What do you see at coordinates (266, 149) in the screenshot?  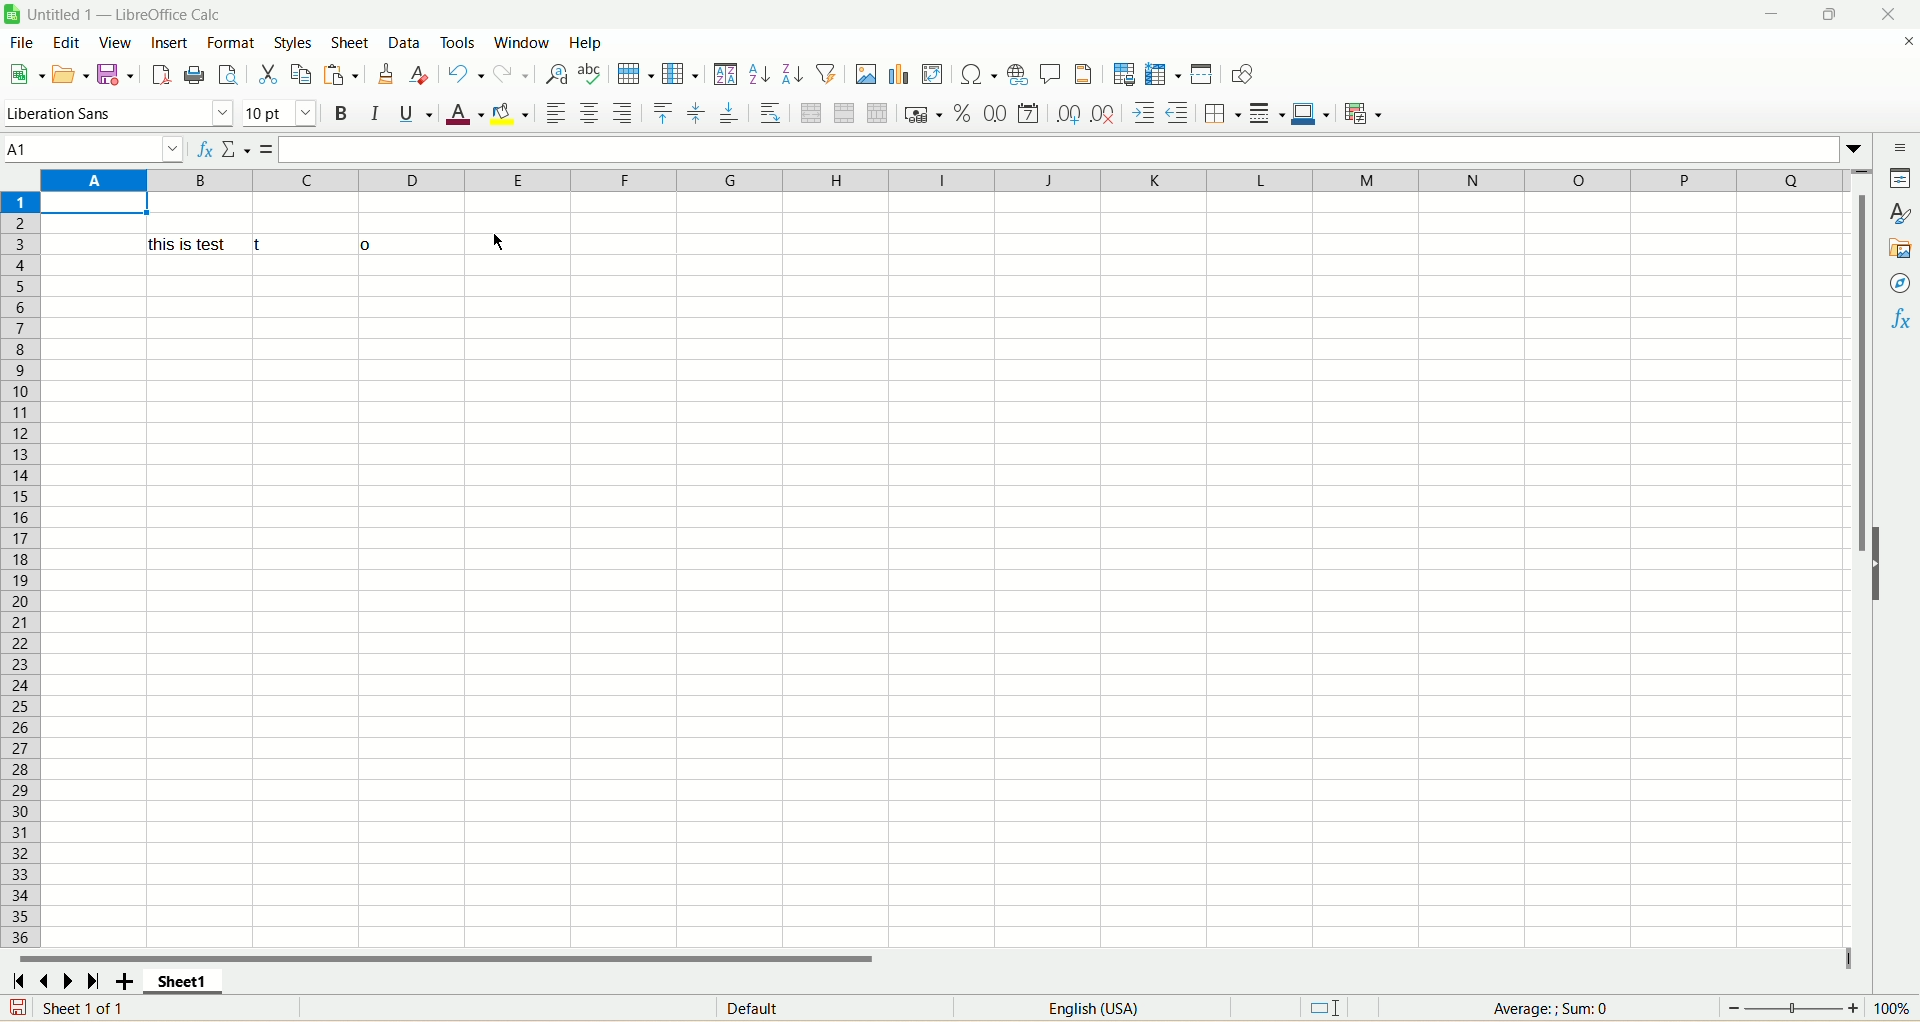 I see `formula` at bounding box center [266, 149].